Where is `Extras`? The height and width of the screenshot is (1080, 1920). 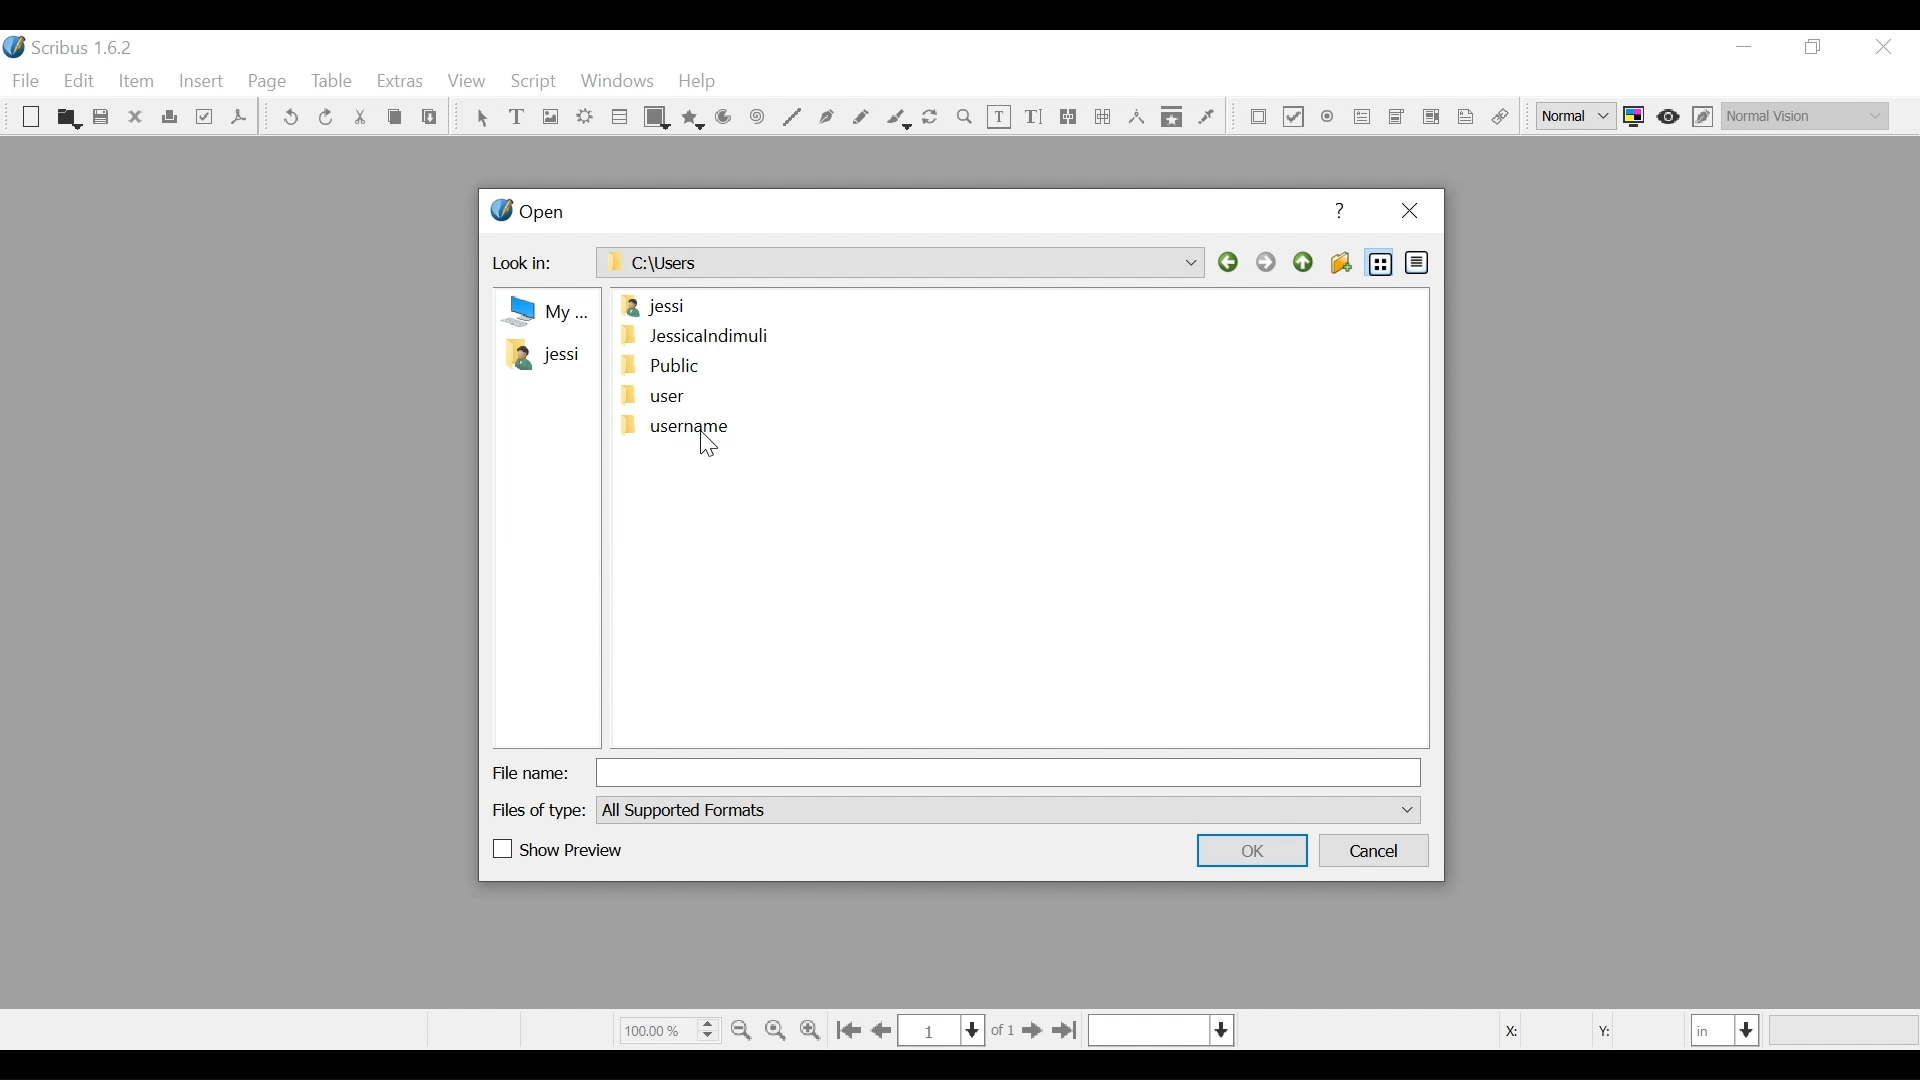
Extras is located at coordinates (400, 83).